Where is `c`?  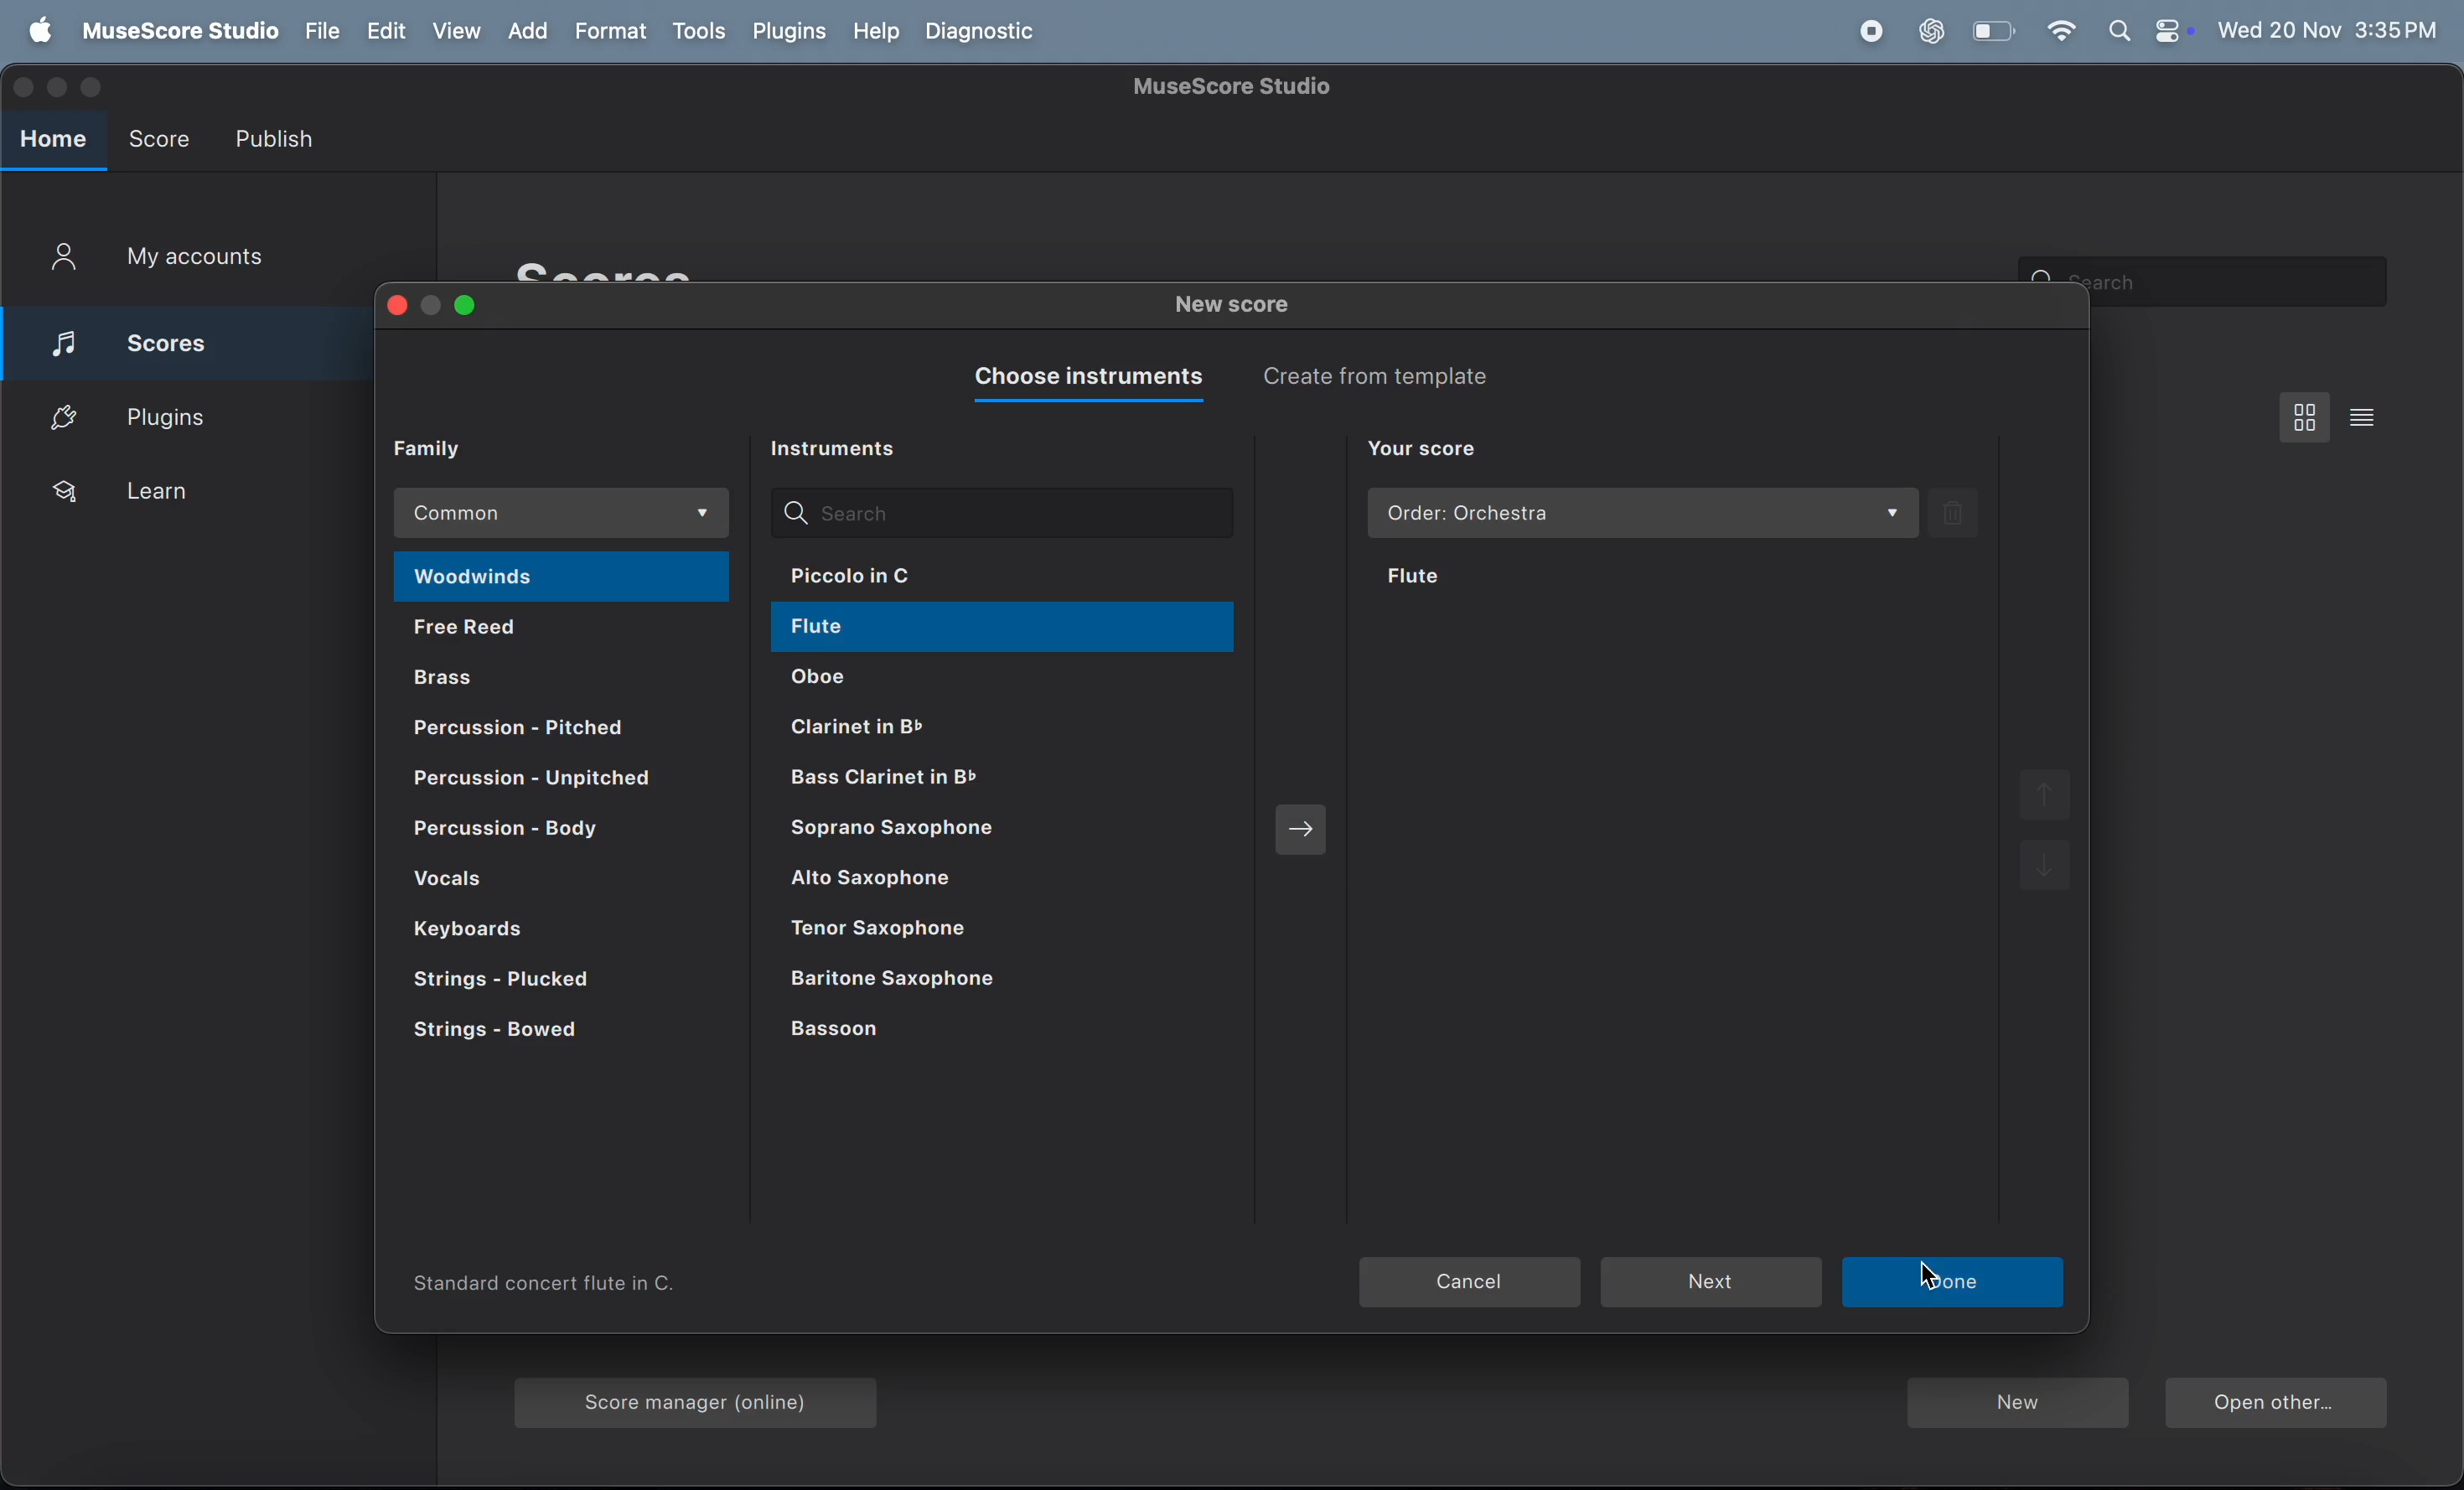
c is located at coordinates (1942, 1275).